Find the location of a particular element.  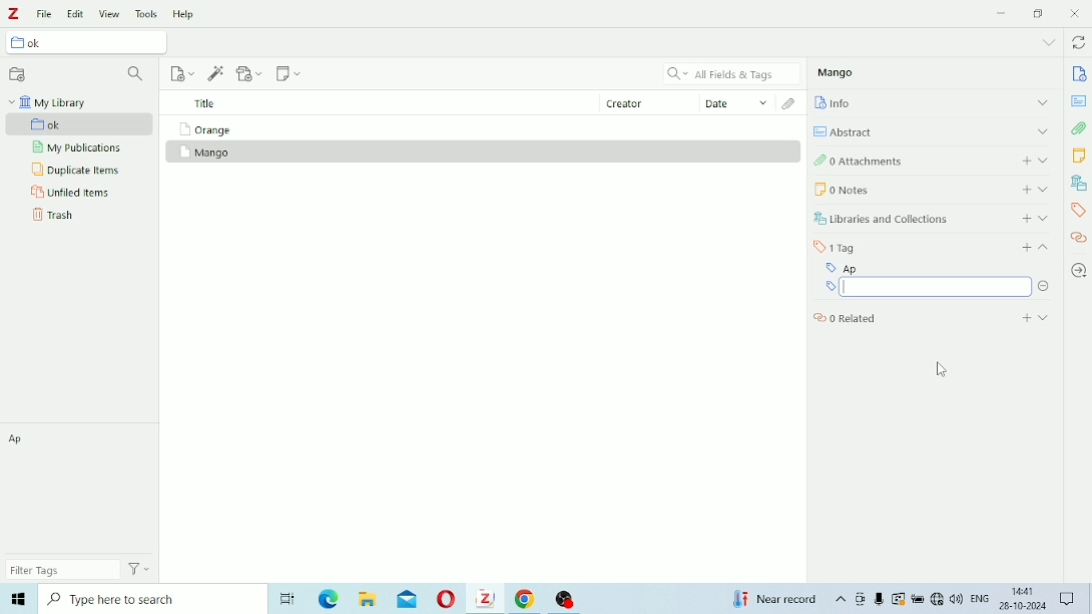

Zotero is located at coordinates (487, 599).